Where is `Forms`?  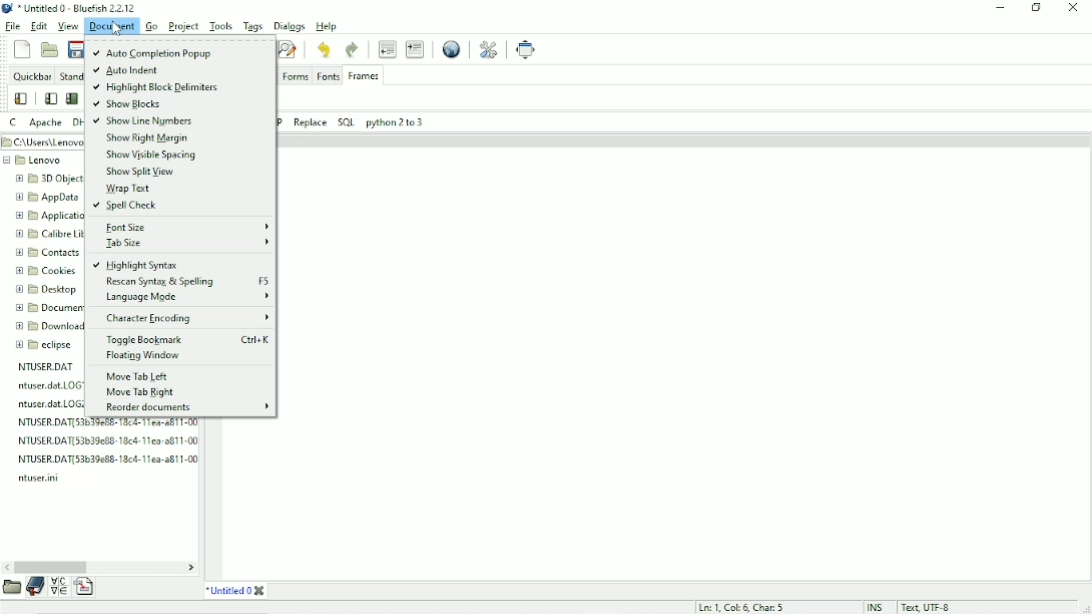 Forms is located at coordinates (295, 77).